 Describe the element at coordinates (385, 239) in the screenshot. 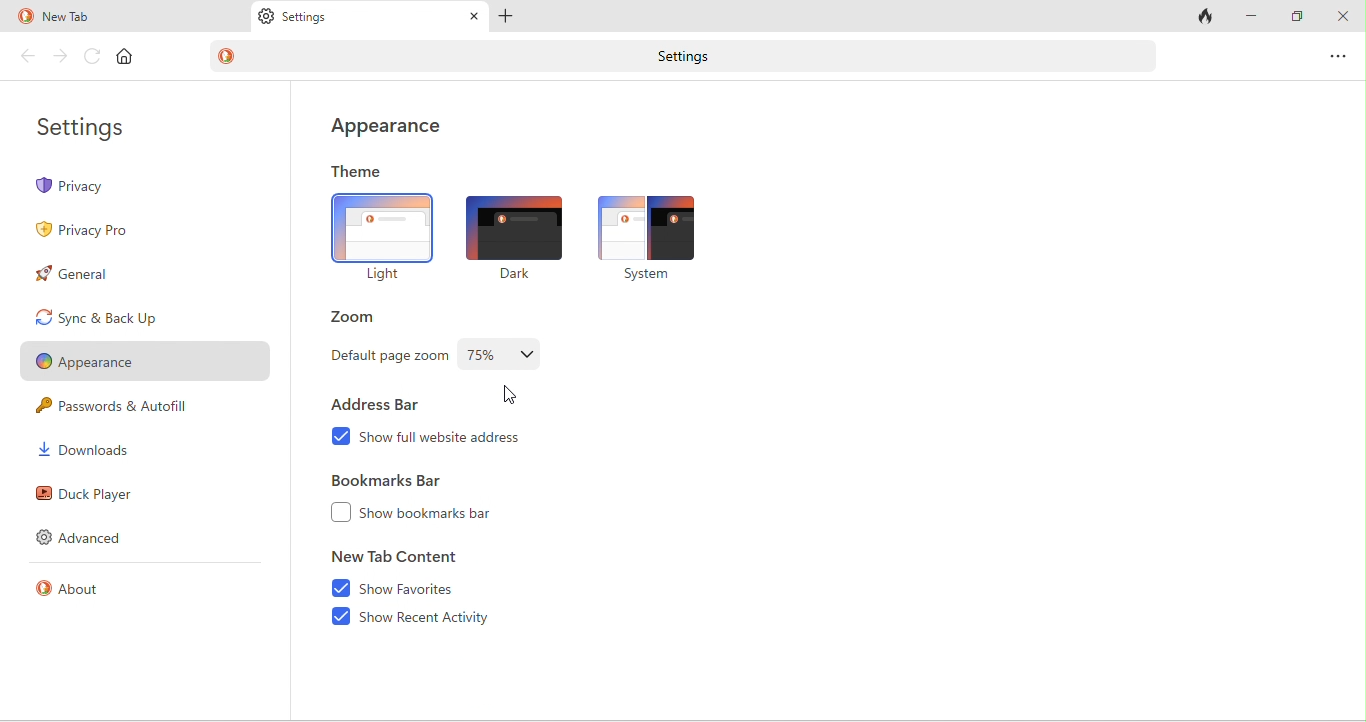

I see `light` at that location.